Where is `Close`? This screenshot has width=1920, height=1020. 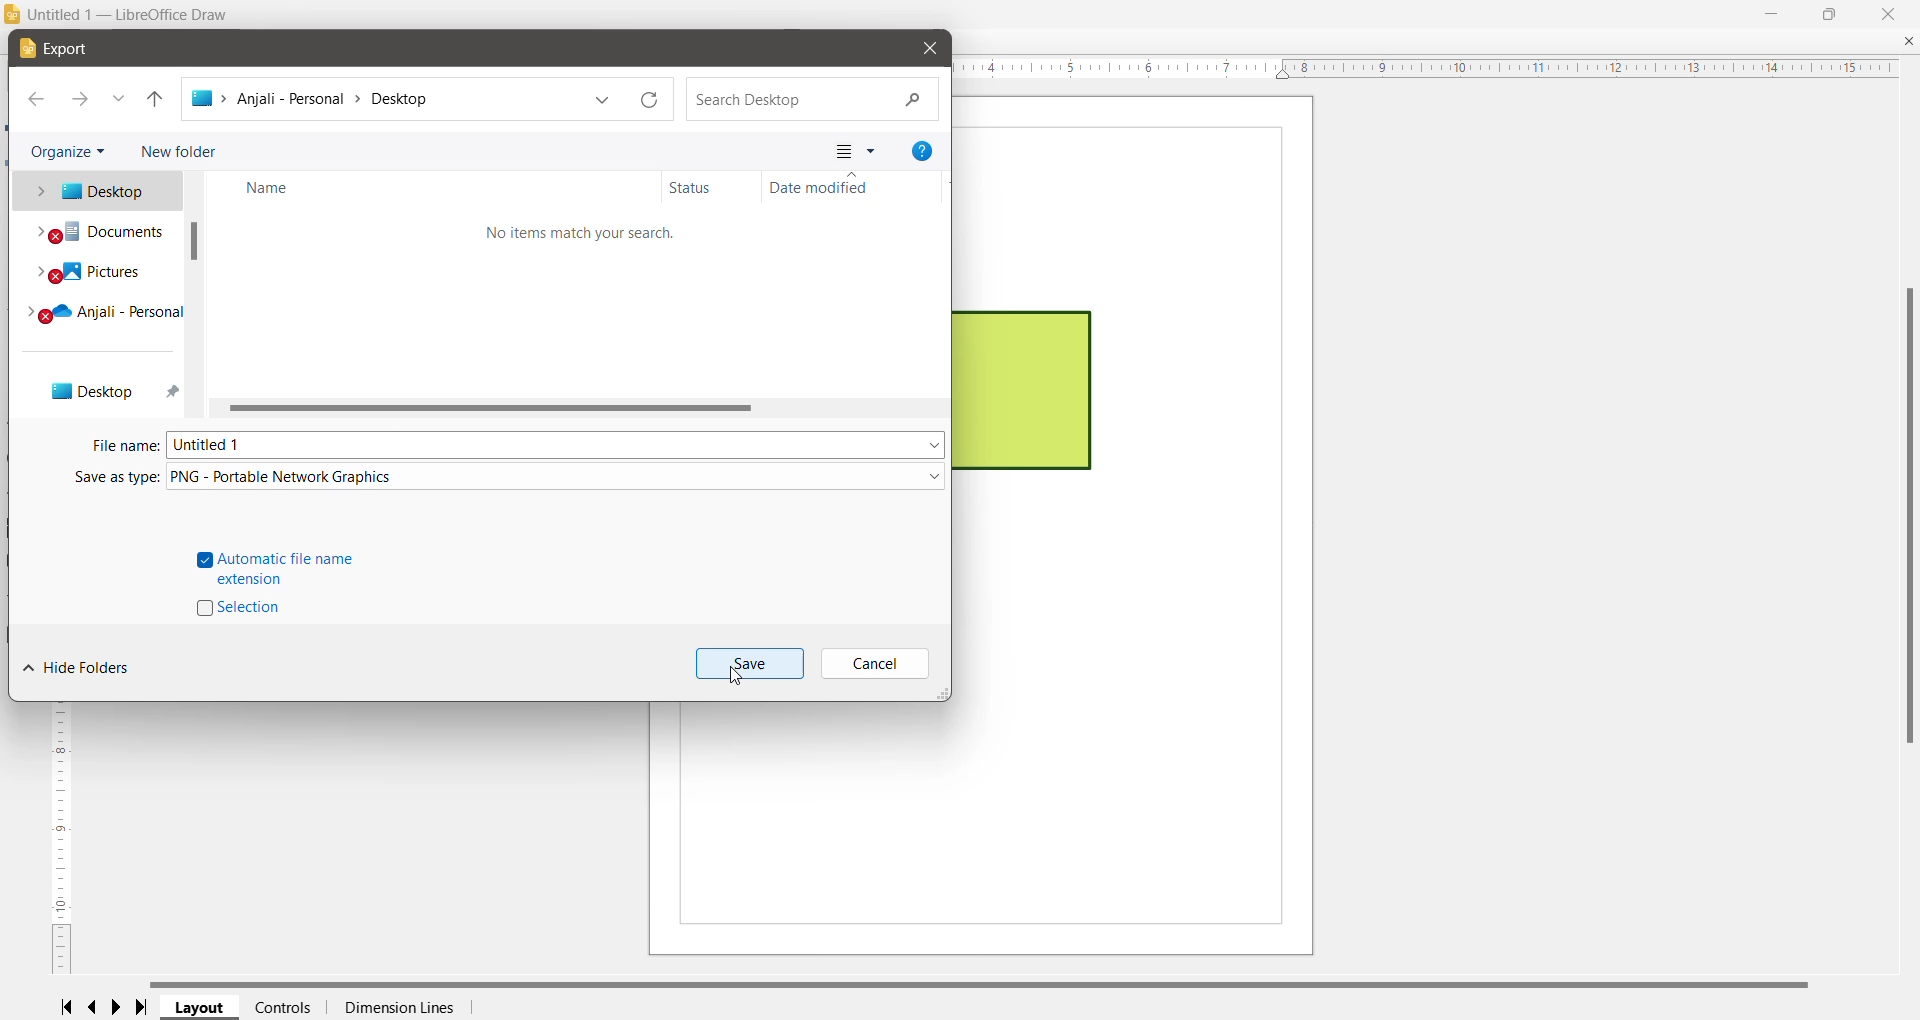
Close is located at coordinates (1891, 13).